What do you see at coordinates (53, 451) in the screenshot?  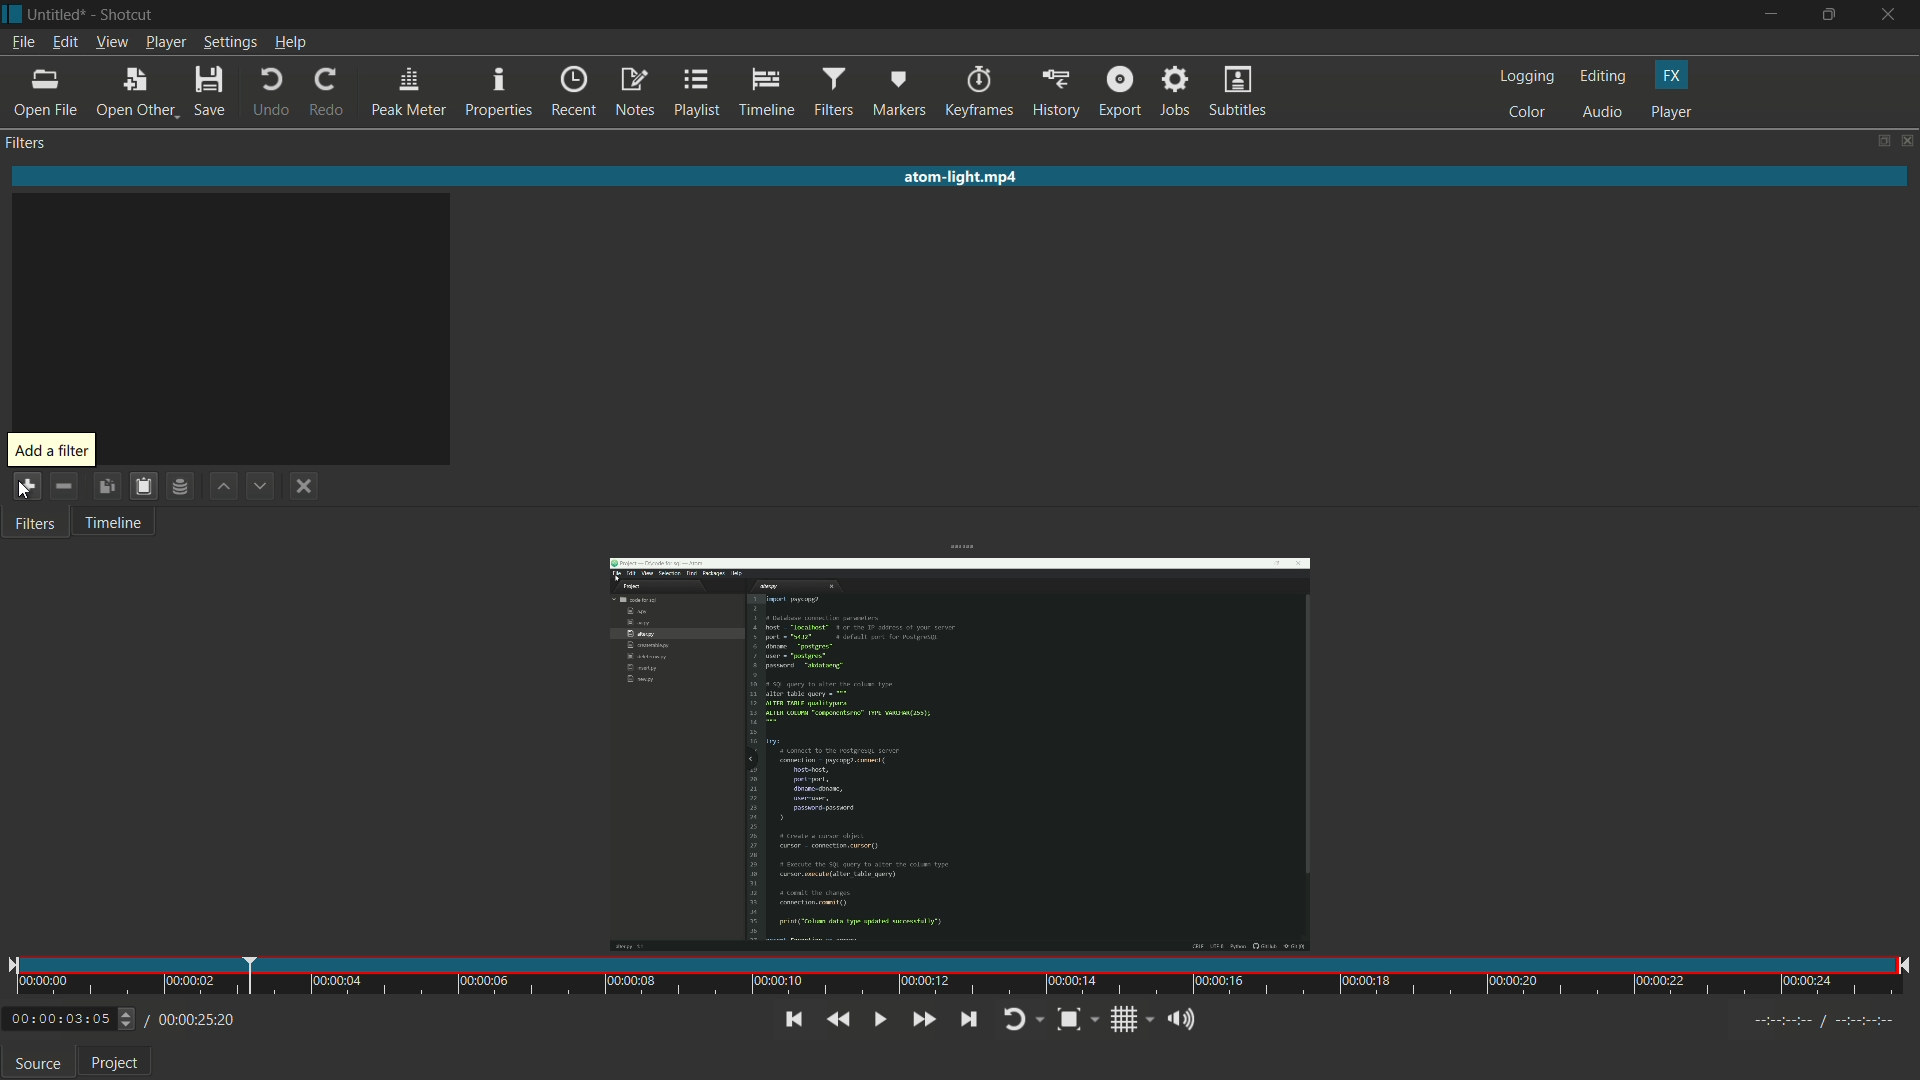 I see `add a filter` at bounding box center [53, 451].